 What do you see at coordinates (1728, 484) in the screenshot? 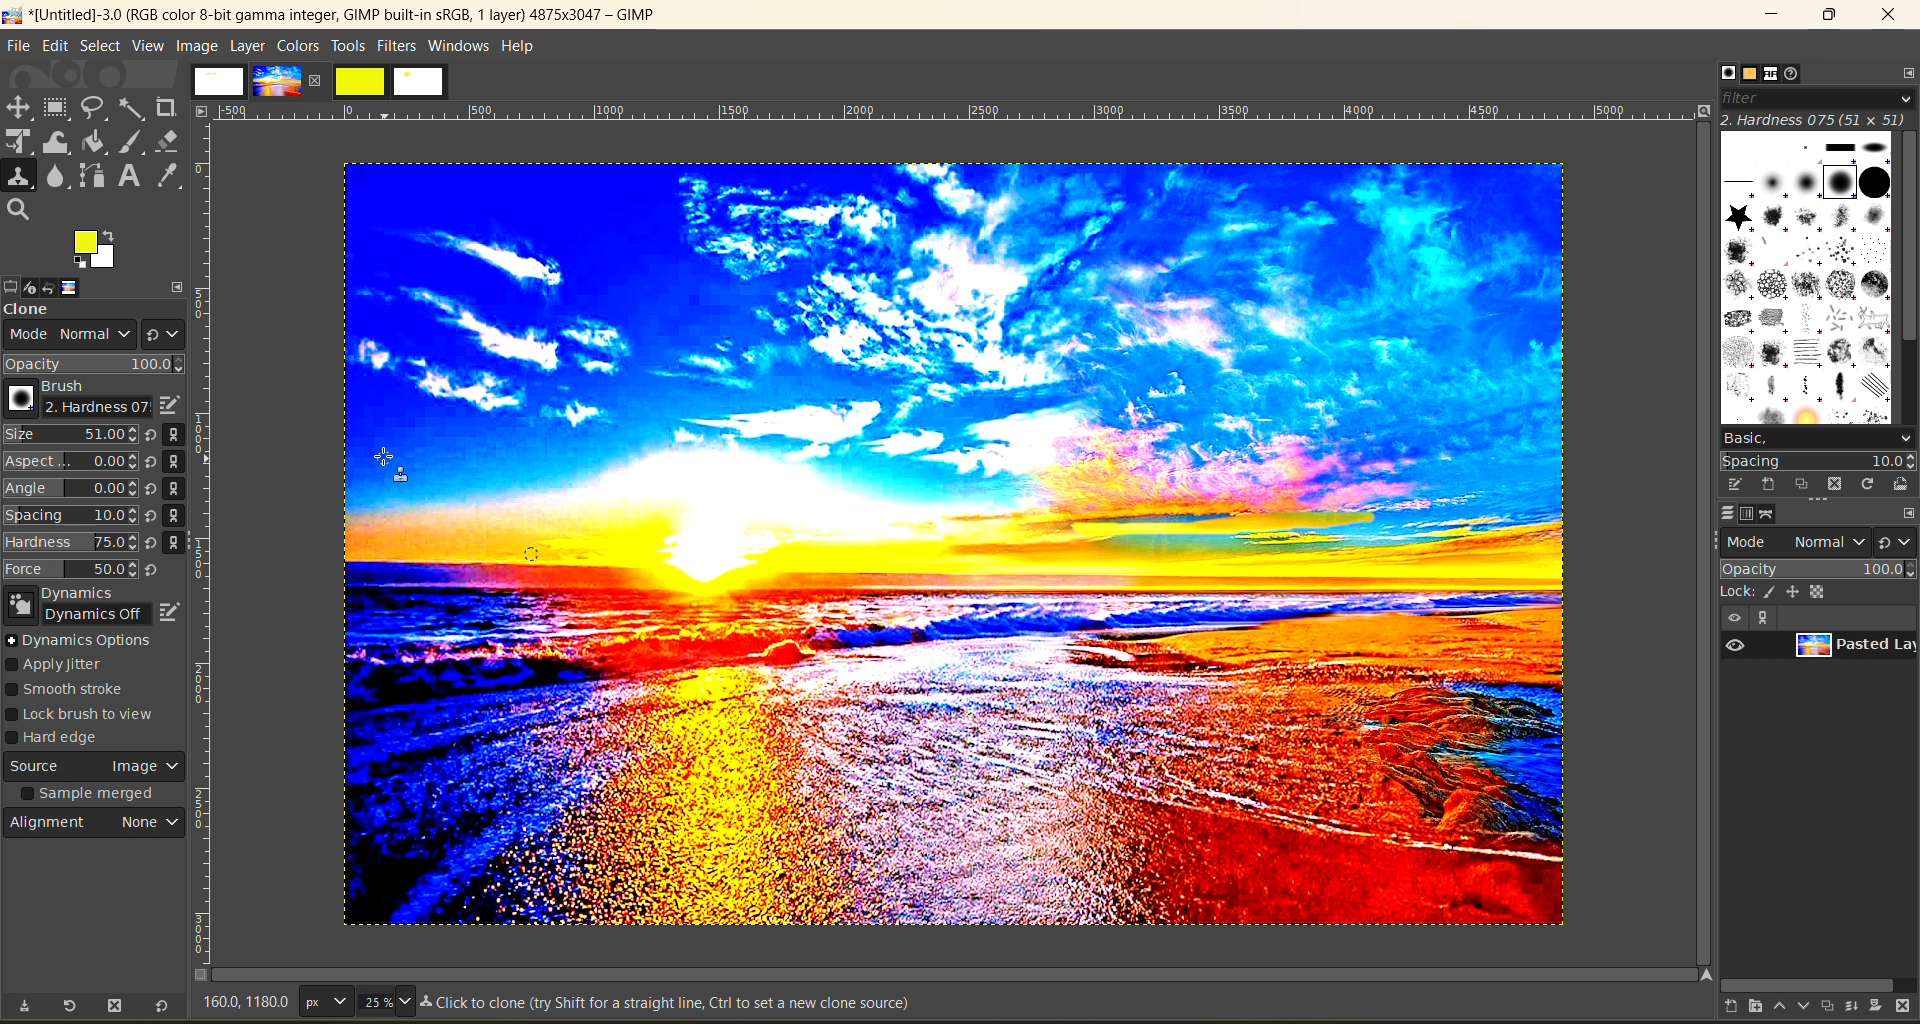
I see `edit this brush` at bounding box center [1728, 484].